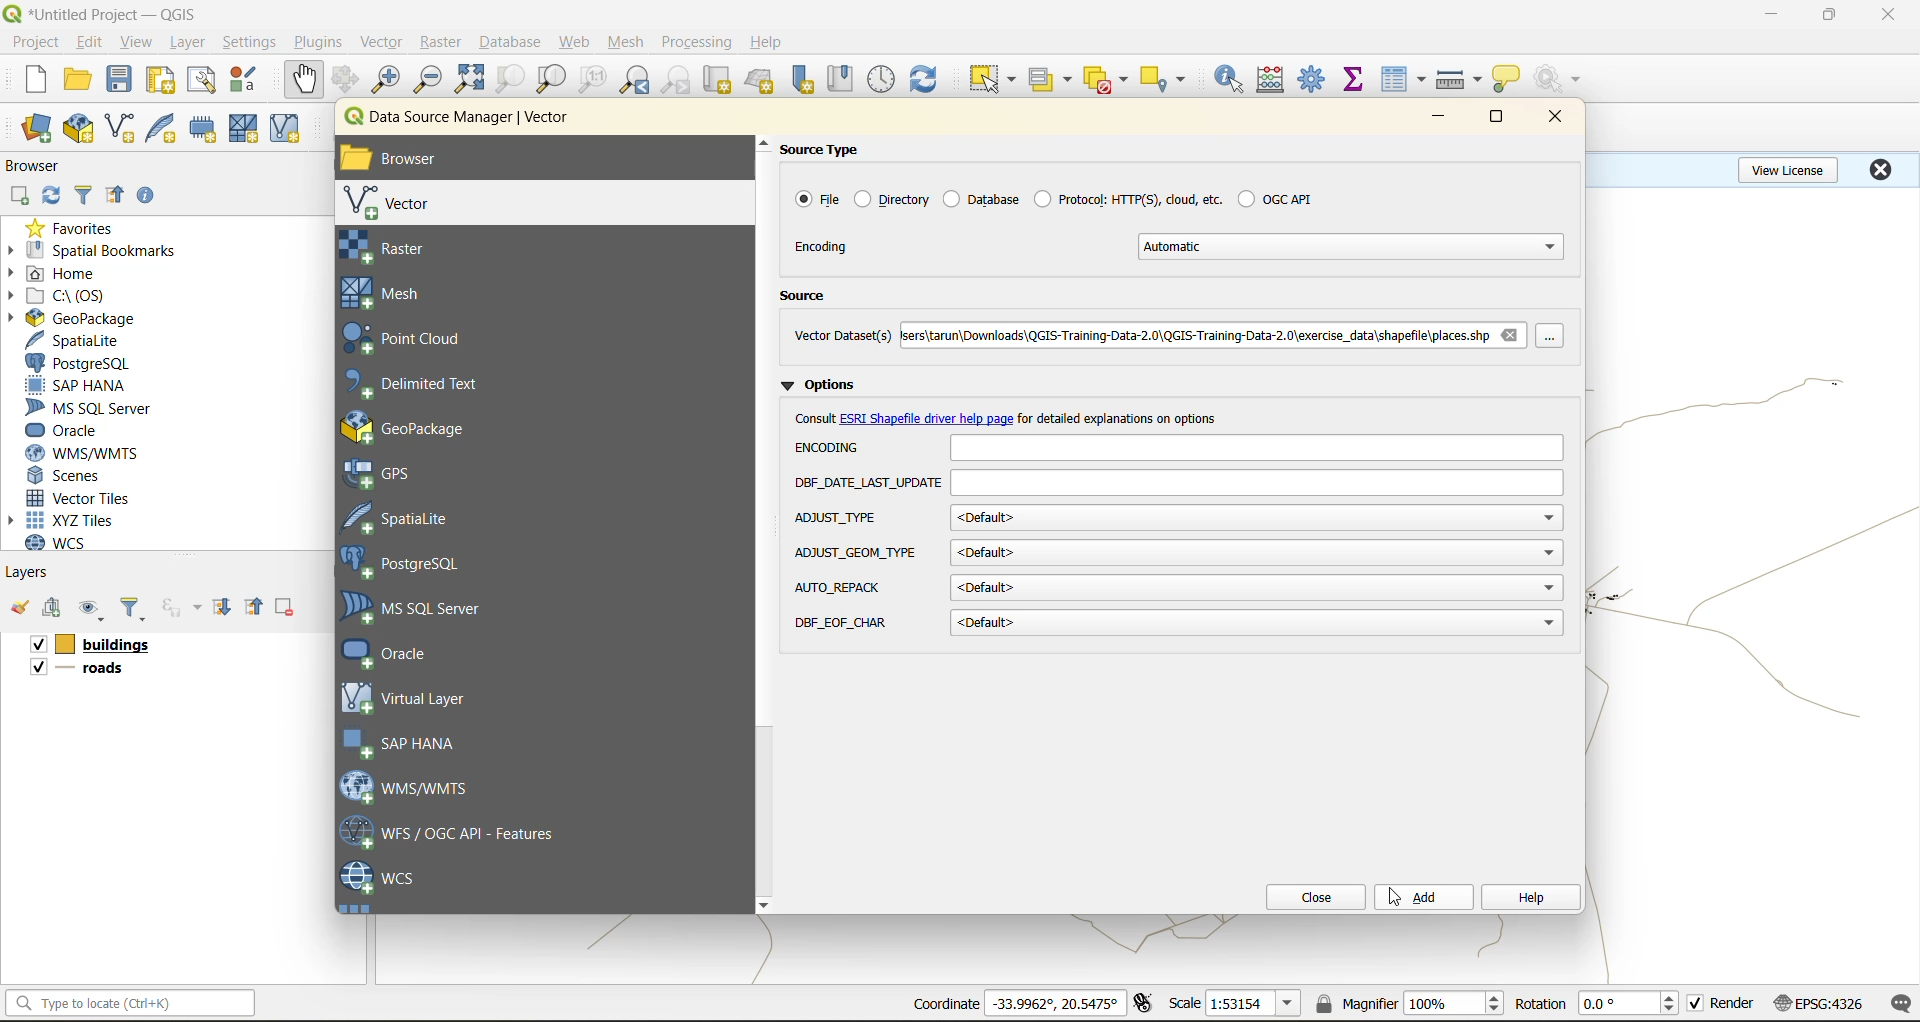 This screenshot has width=1920, height=1022. I want to click on zoom layer, so click(552, 82).